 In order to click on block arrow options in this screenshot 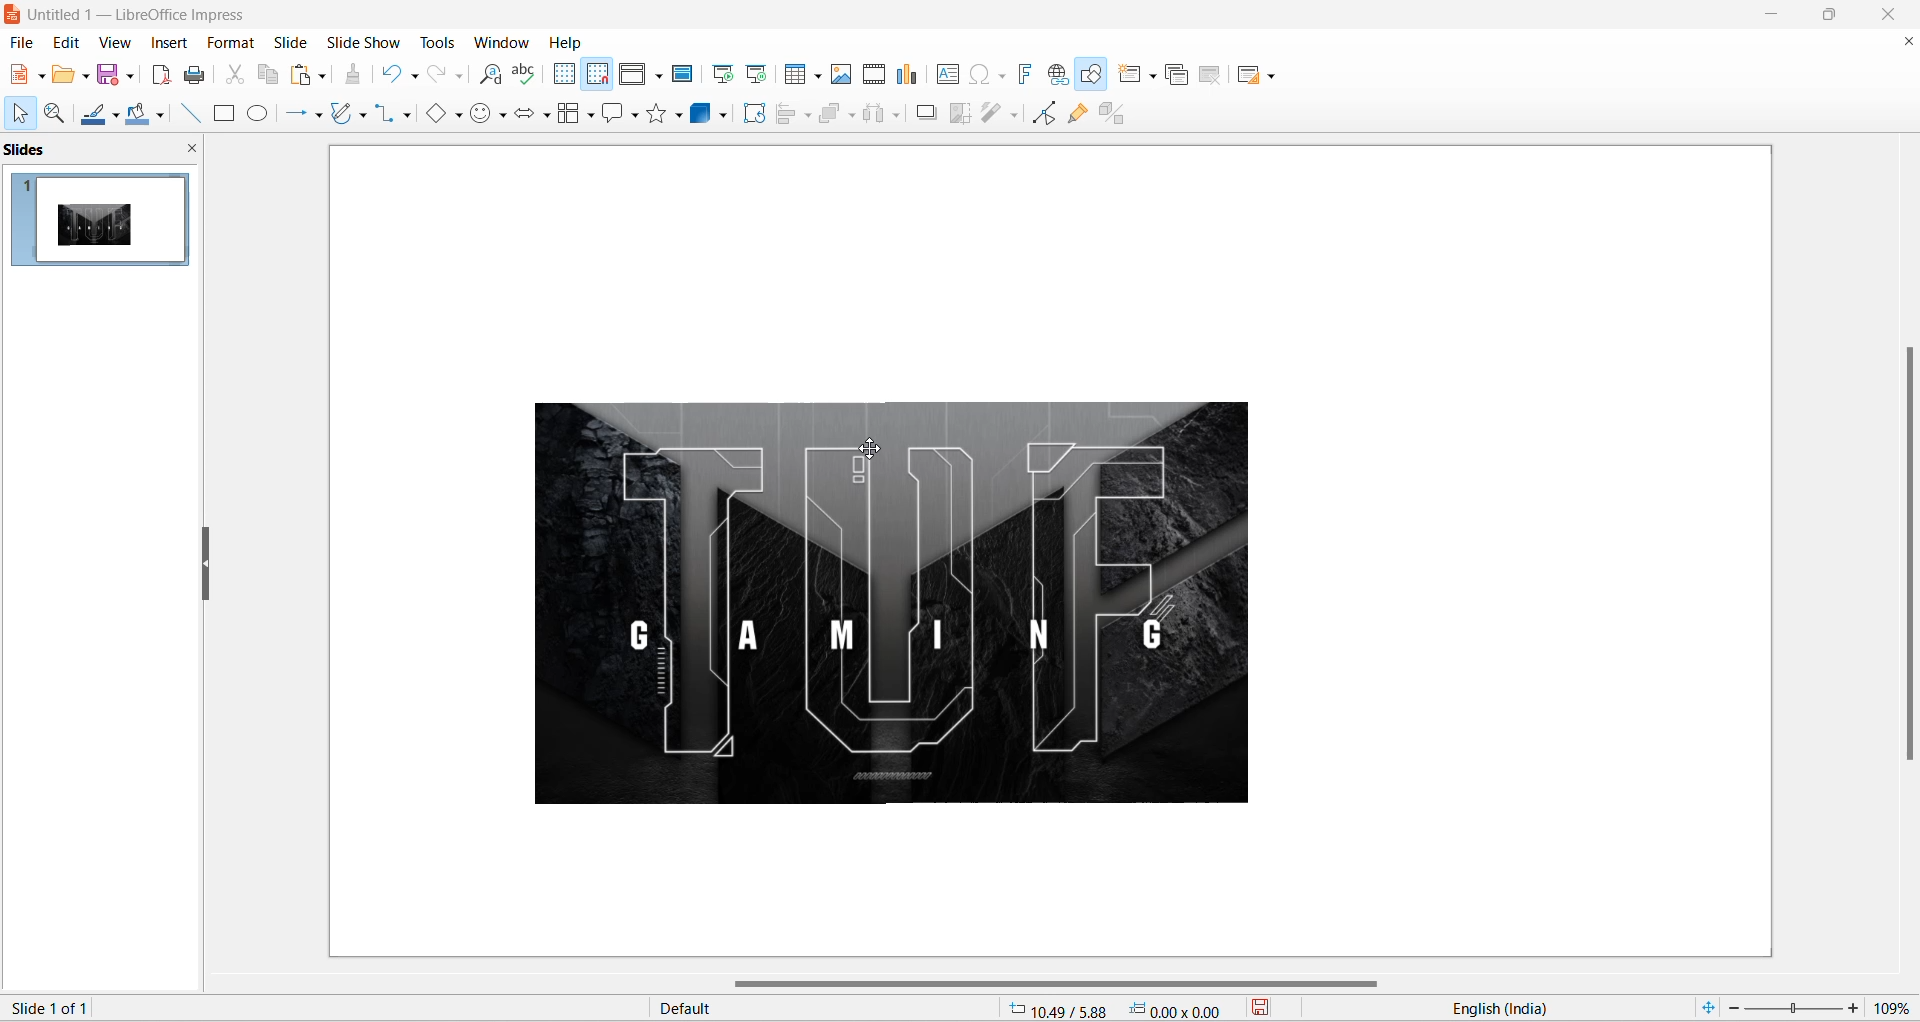, I will do `click(547, 117)`.